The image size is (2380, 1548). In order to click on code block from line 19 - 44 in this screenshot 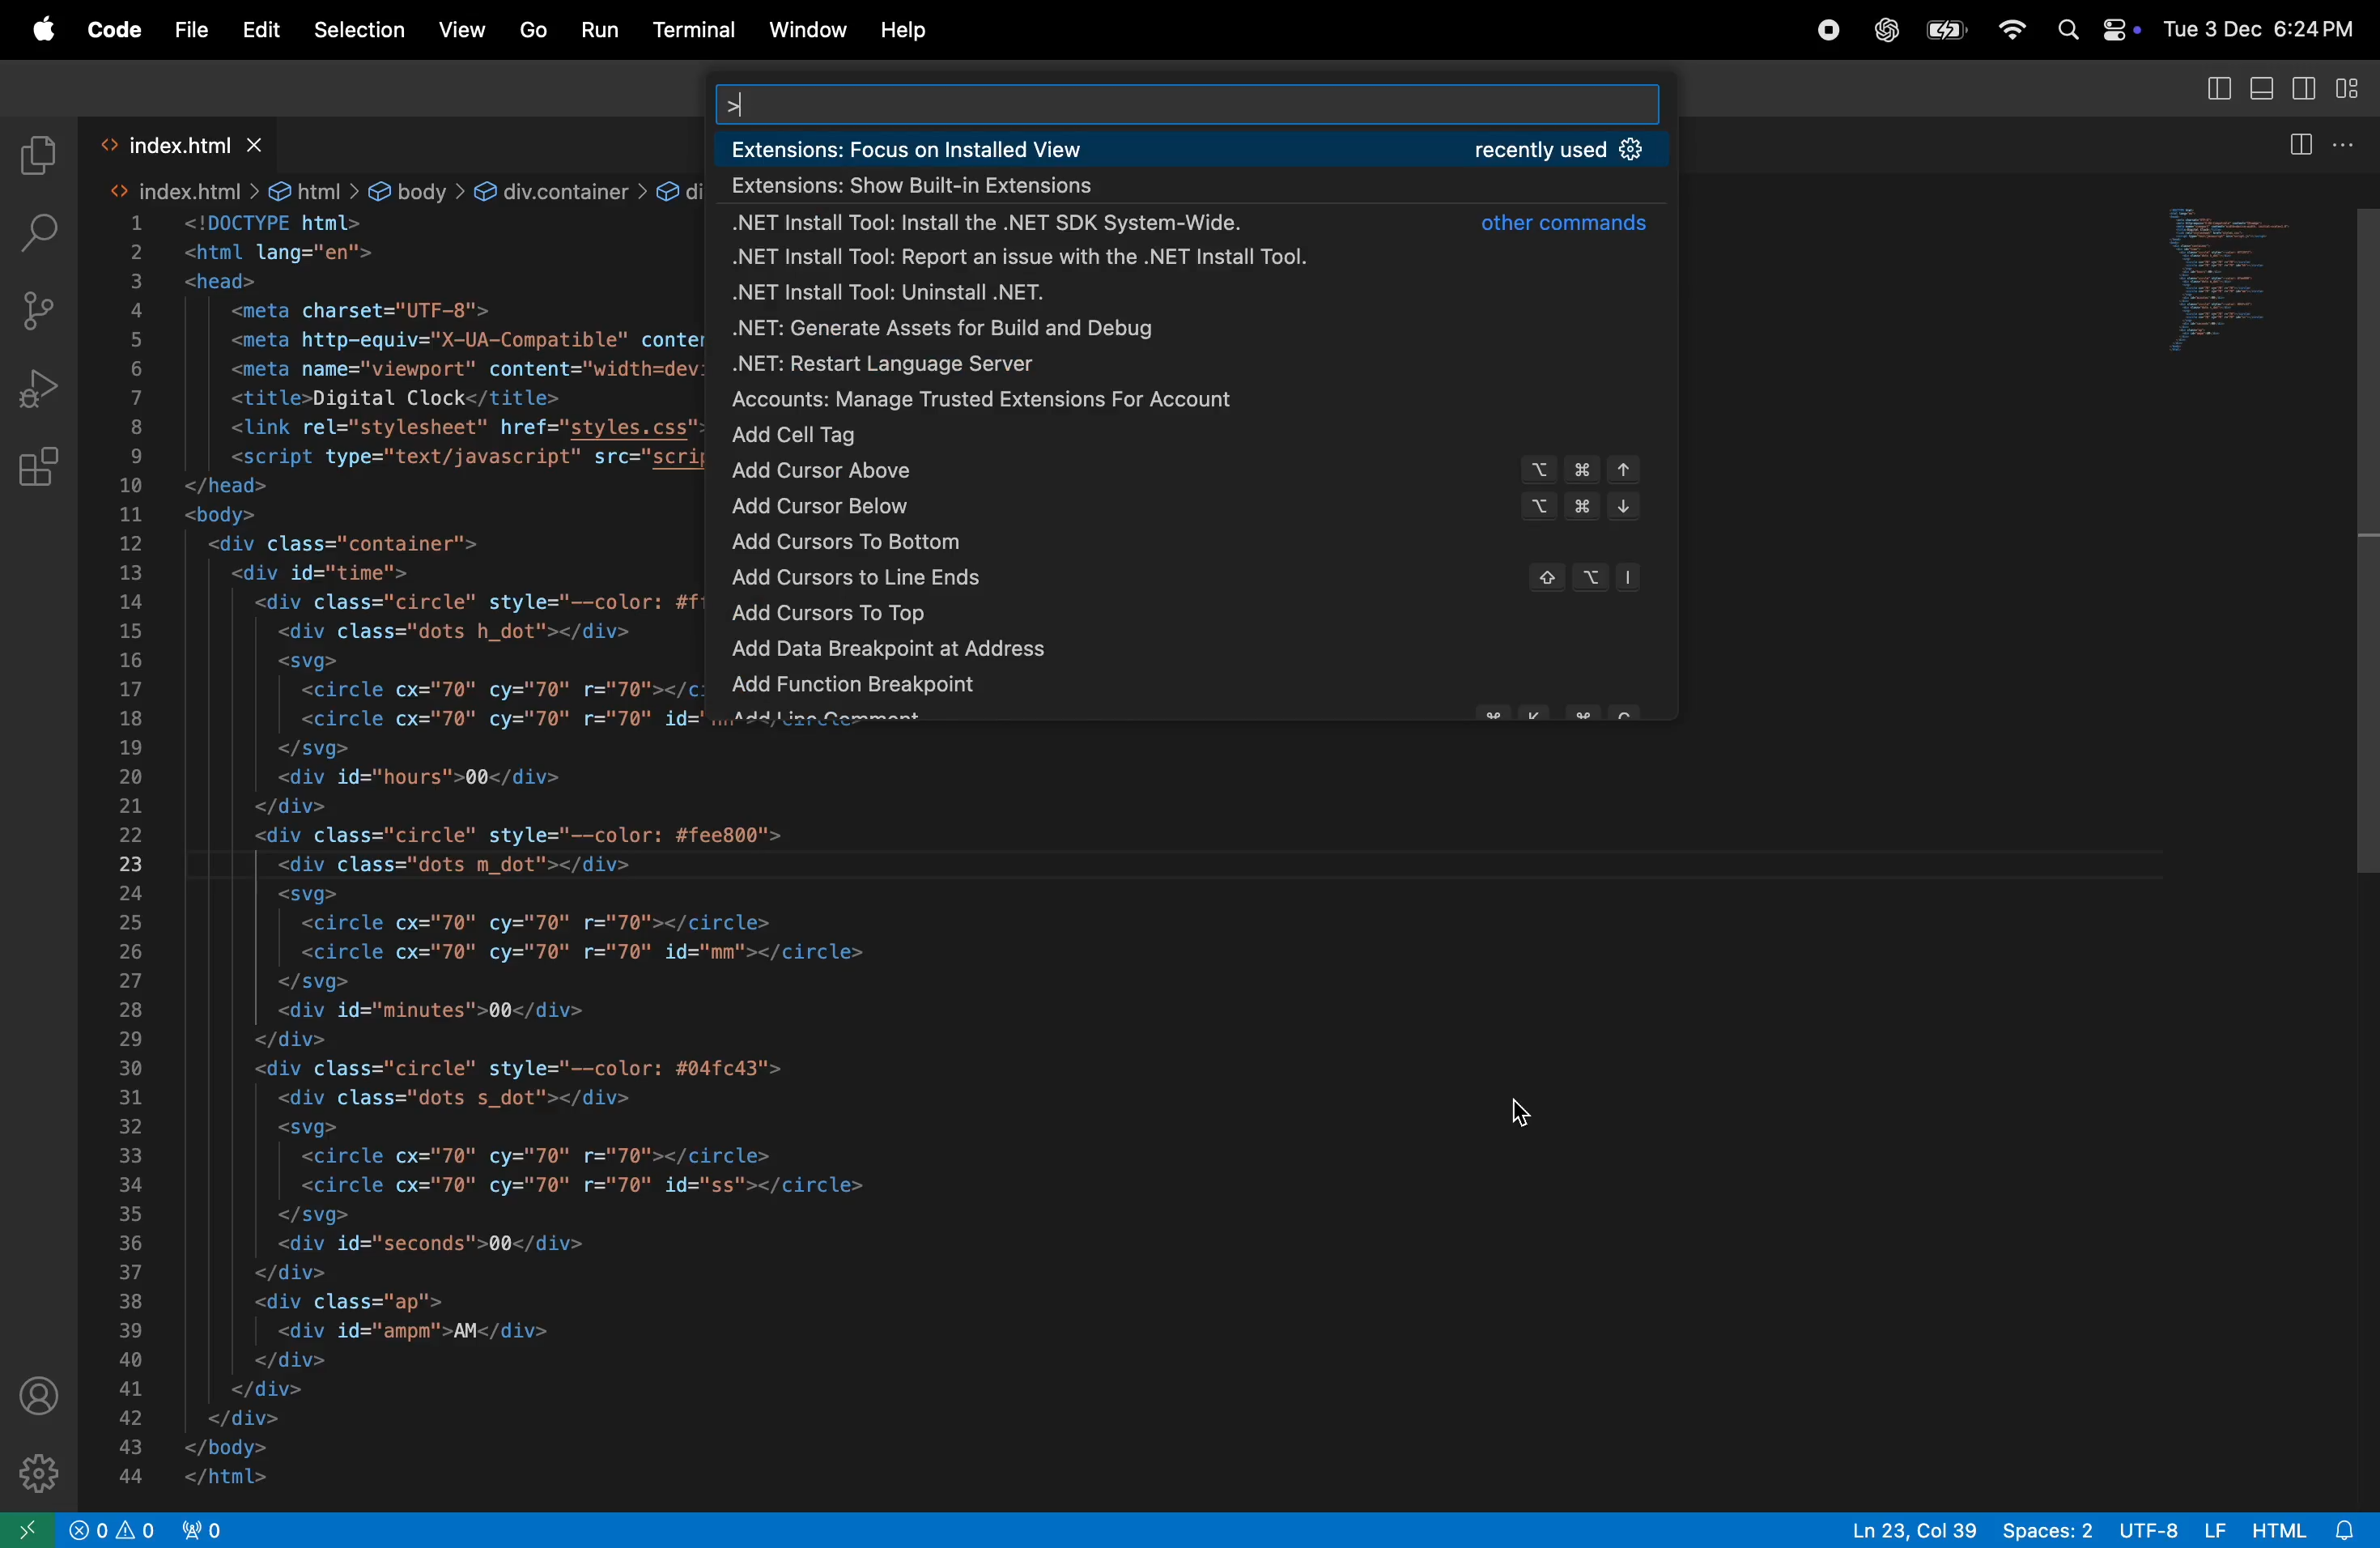, I will do `click(668, 1111)`.